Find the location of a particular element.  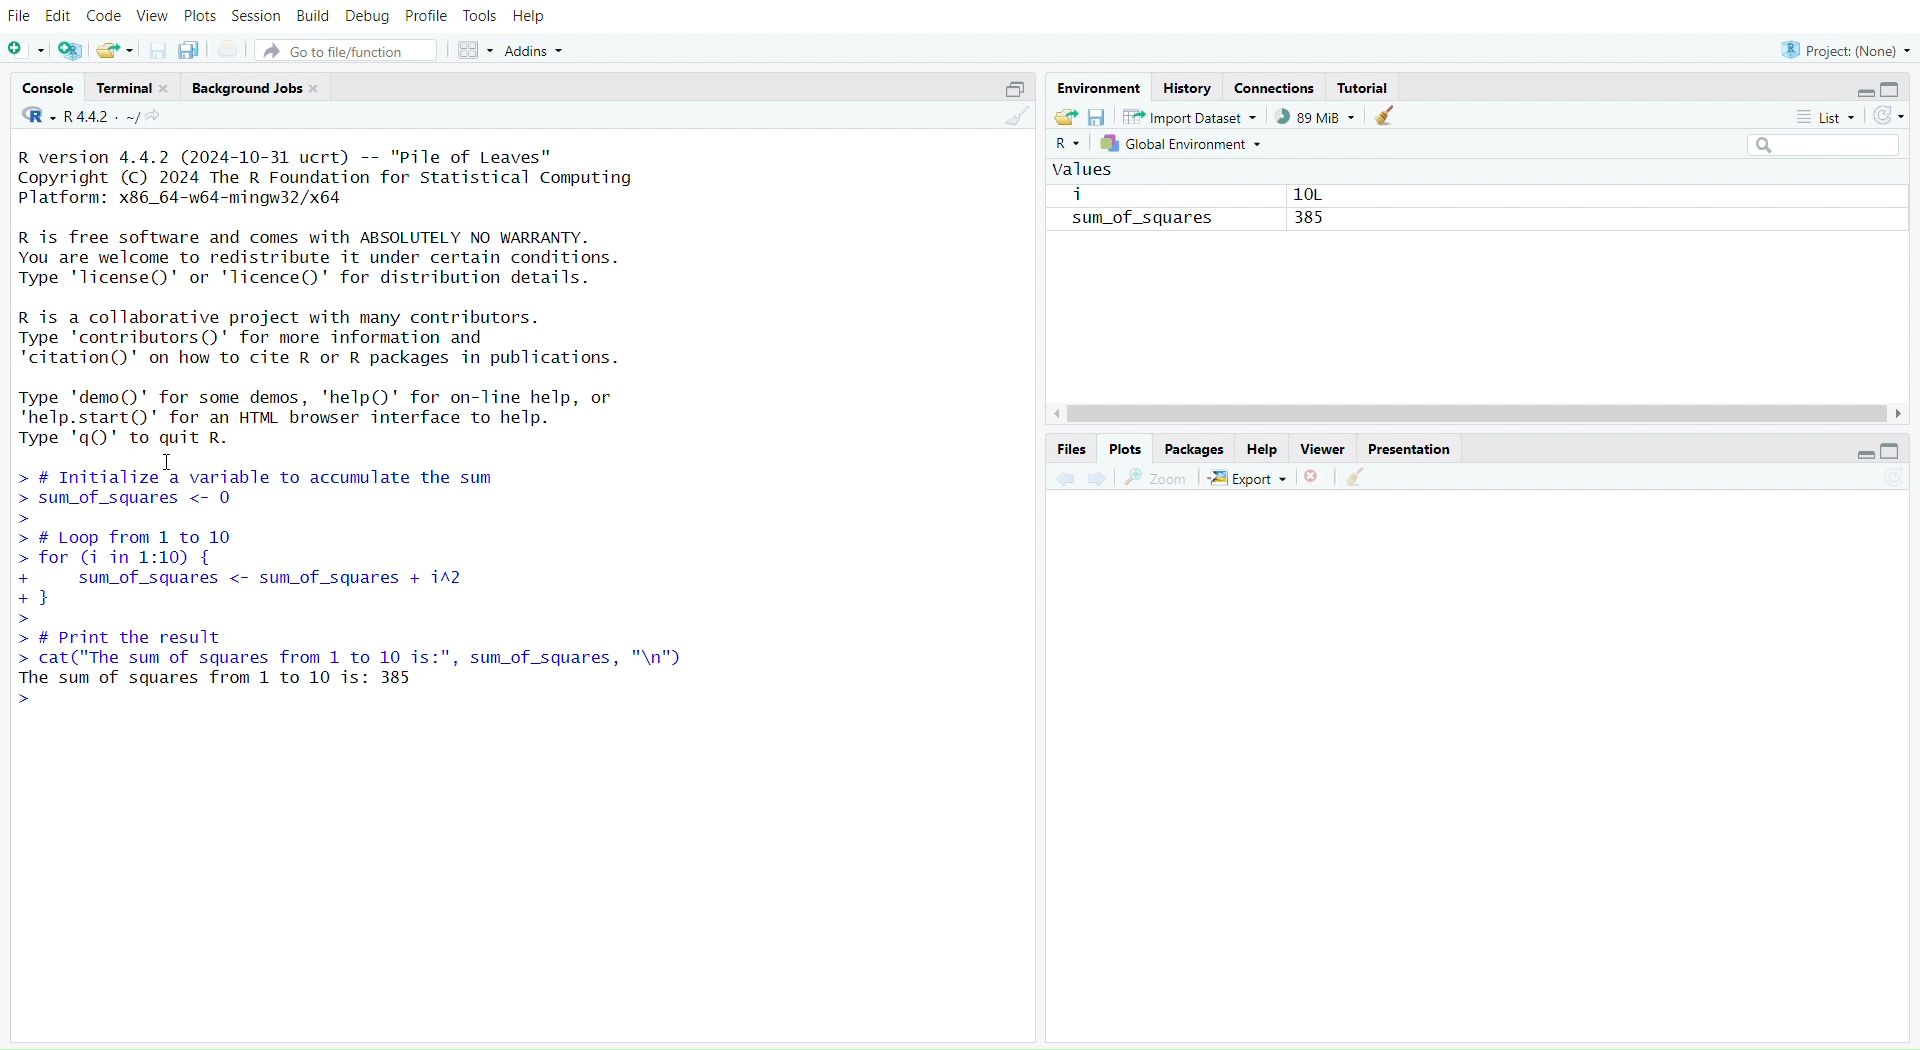

save current document is located at coordinates (157, 52).